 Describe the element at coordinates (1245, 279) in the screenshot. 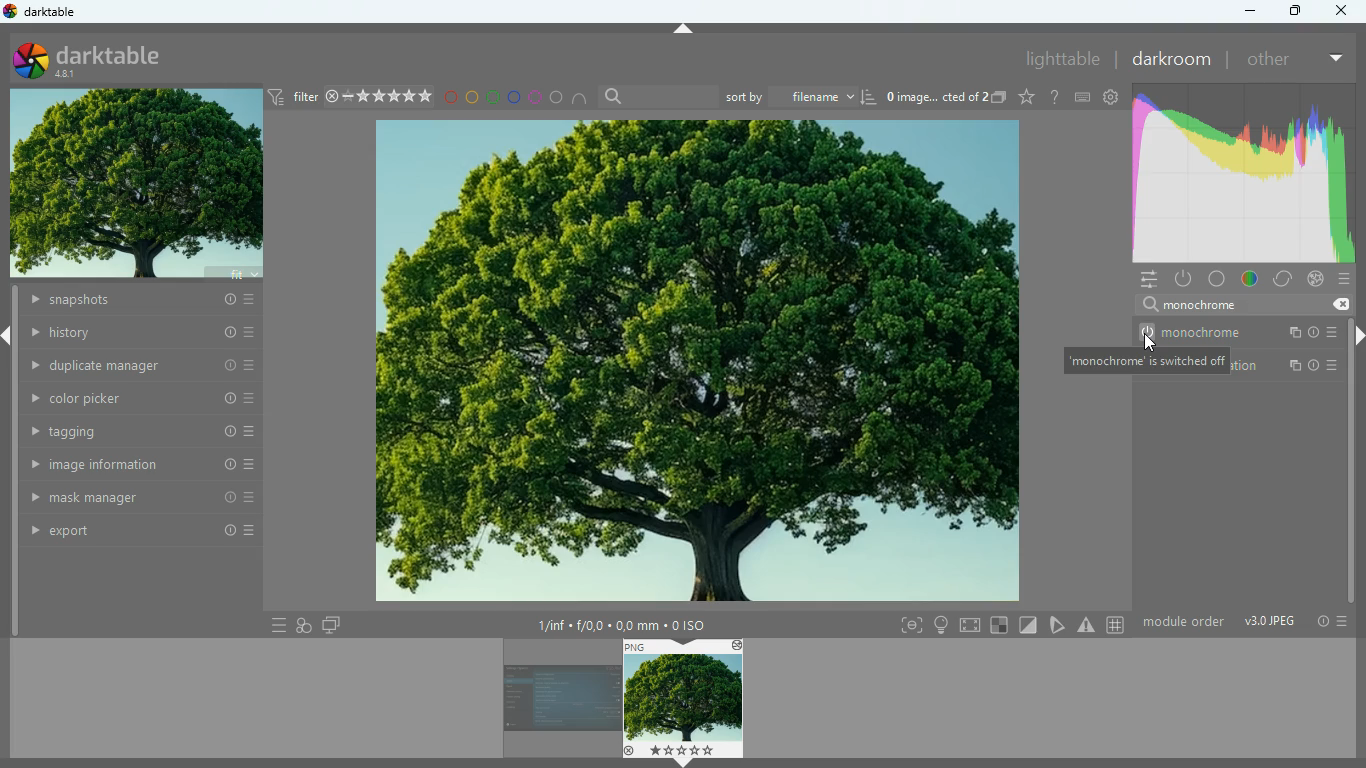

I see `color` at that location.